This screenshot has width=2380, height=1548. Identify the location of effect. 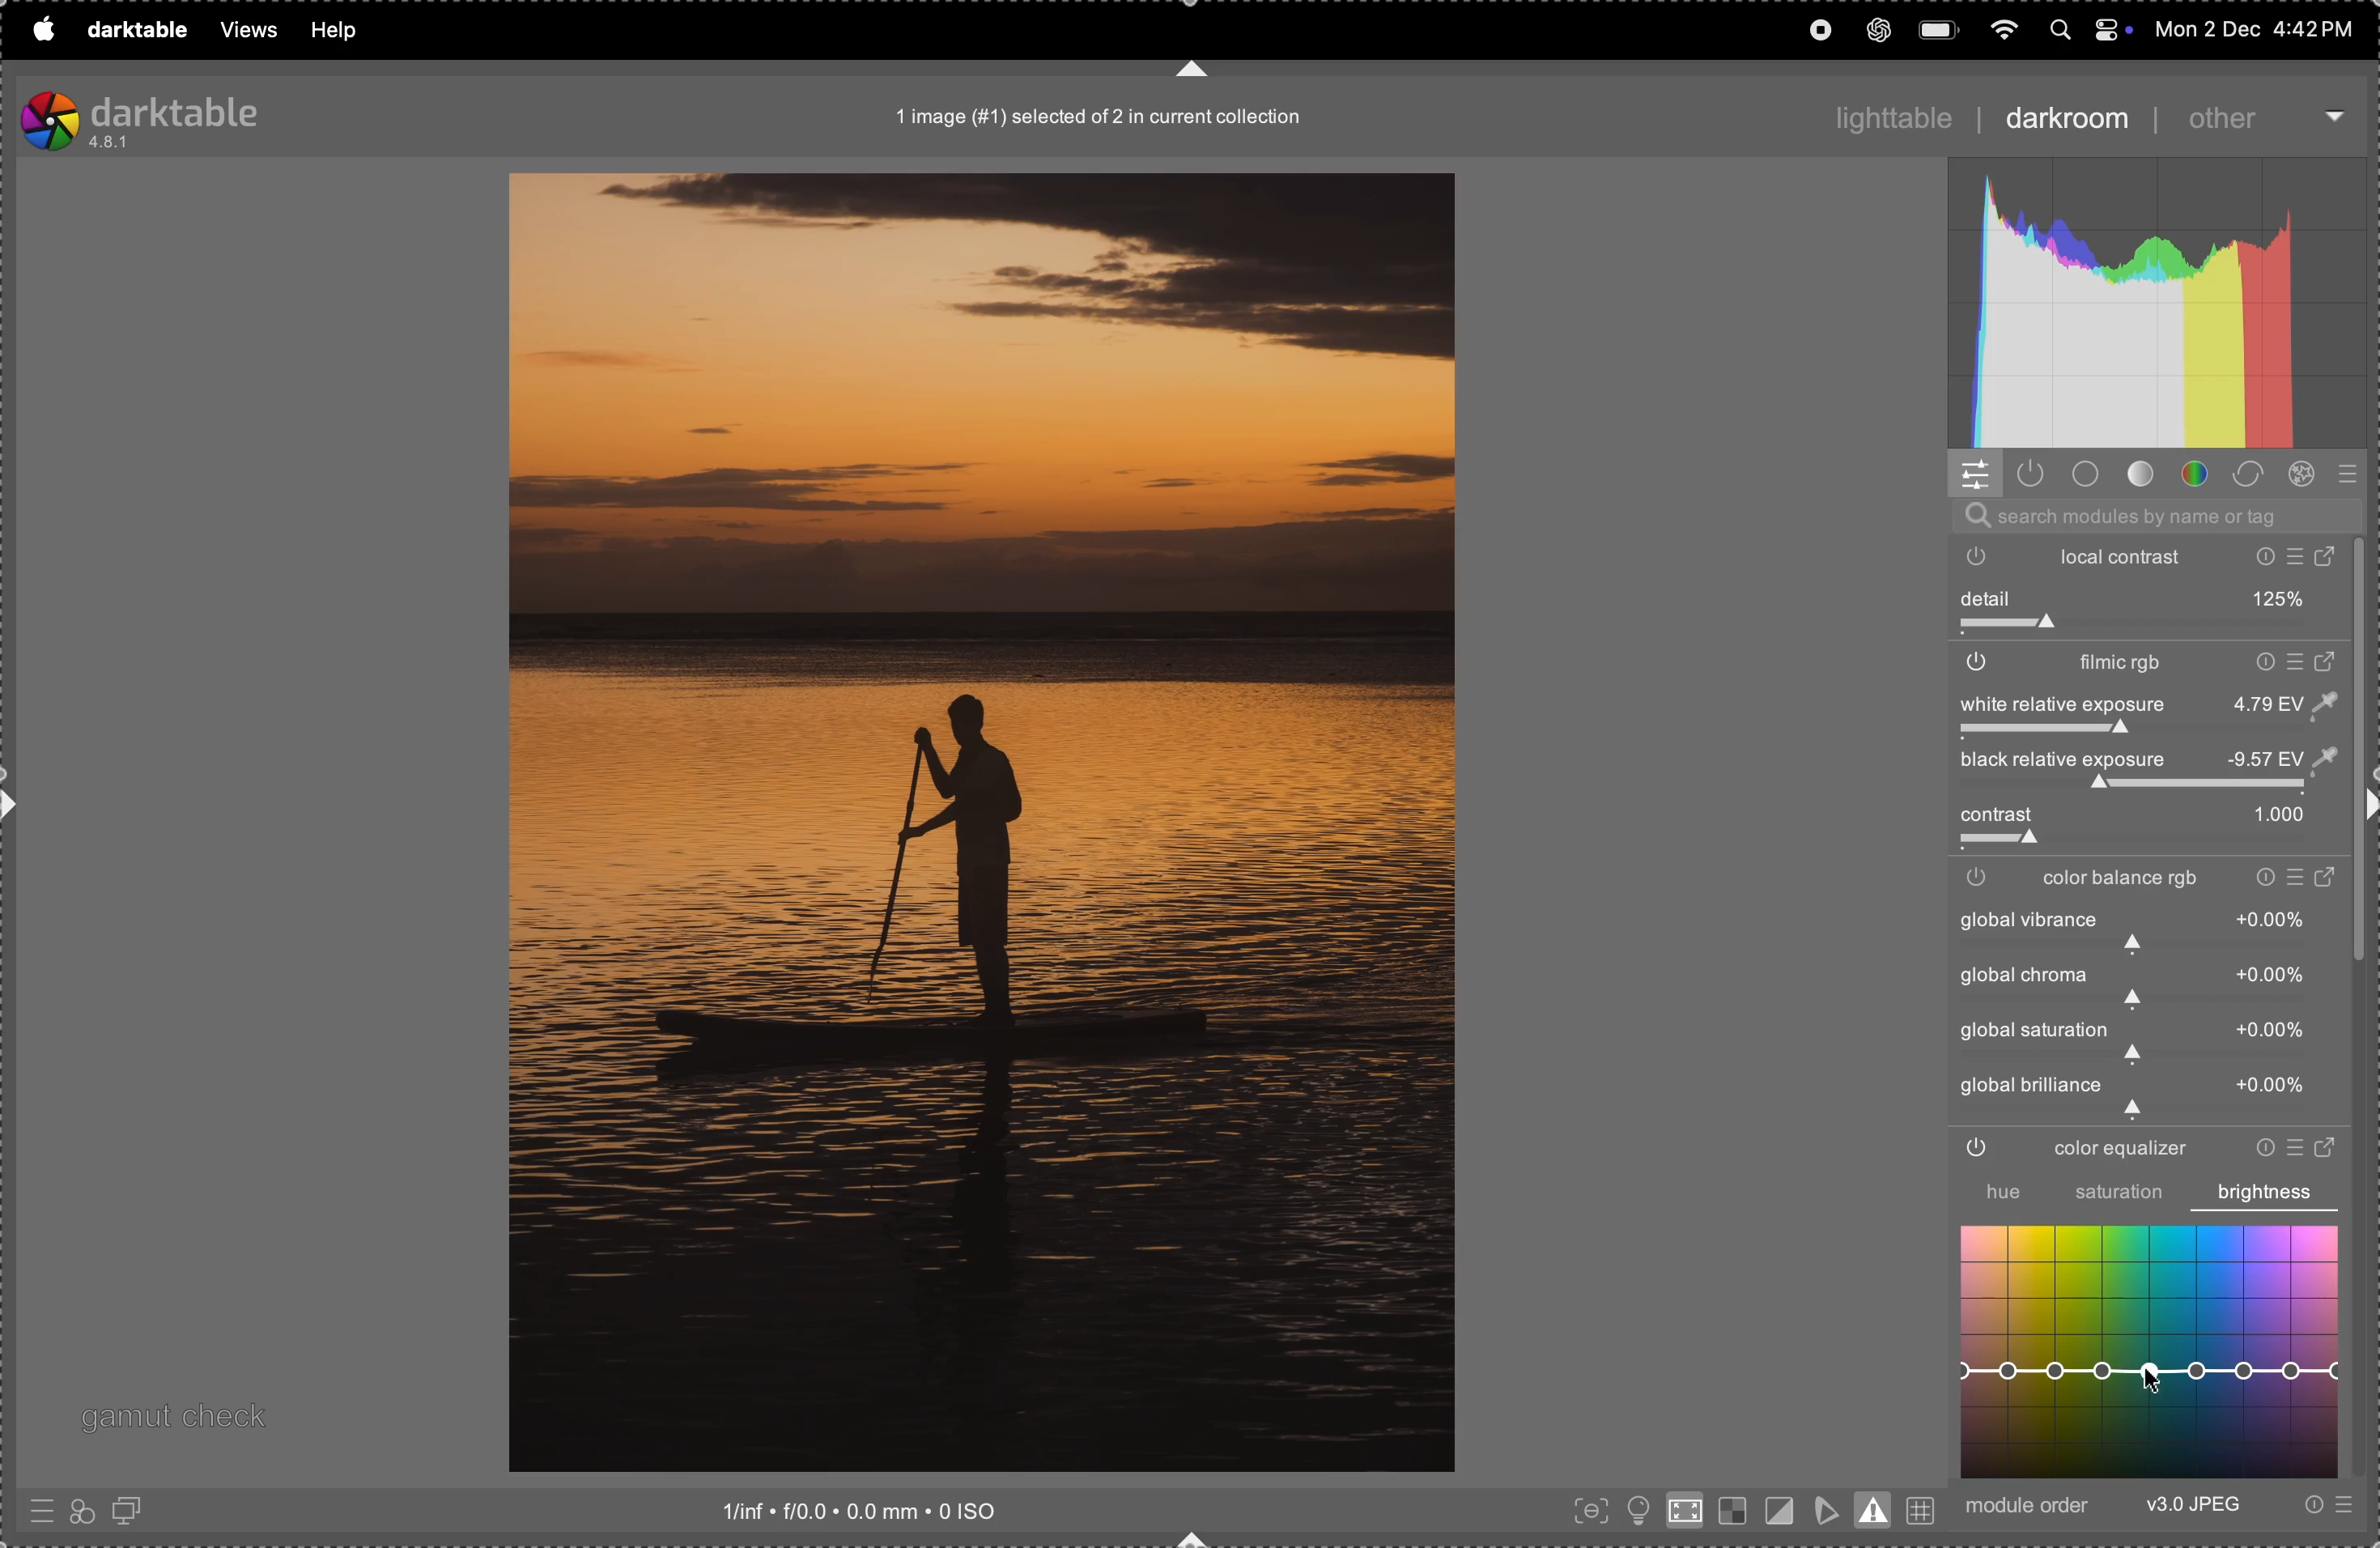
(2308, 475).